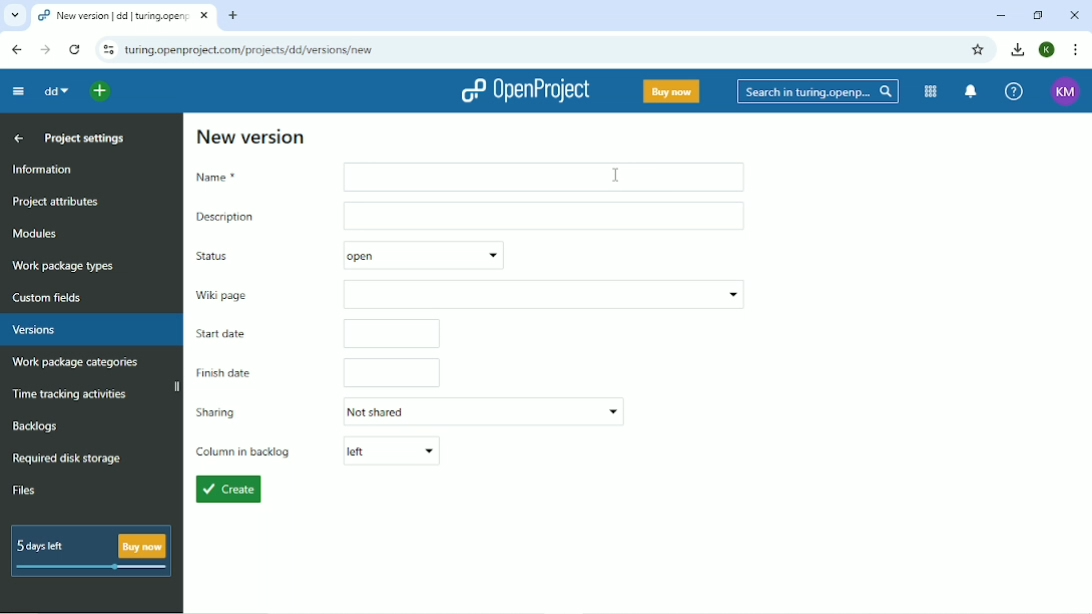 This screenshot has height=614, width=1092. What do you see at coordinates (33, 330) in the screenshot?
I see `Versions` at bounding box center [33, 330].